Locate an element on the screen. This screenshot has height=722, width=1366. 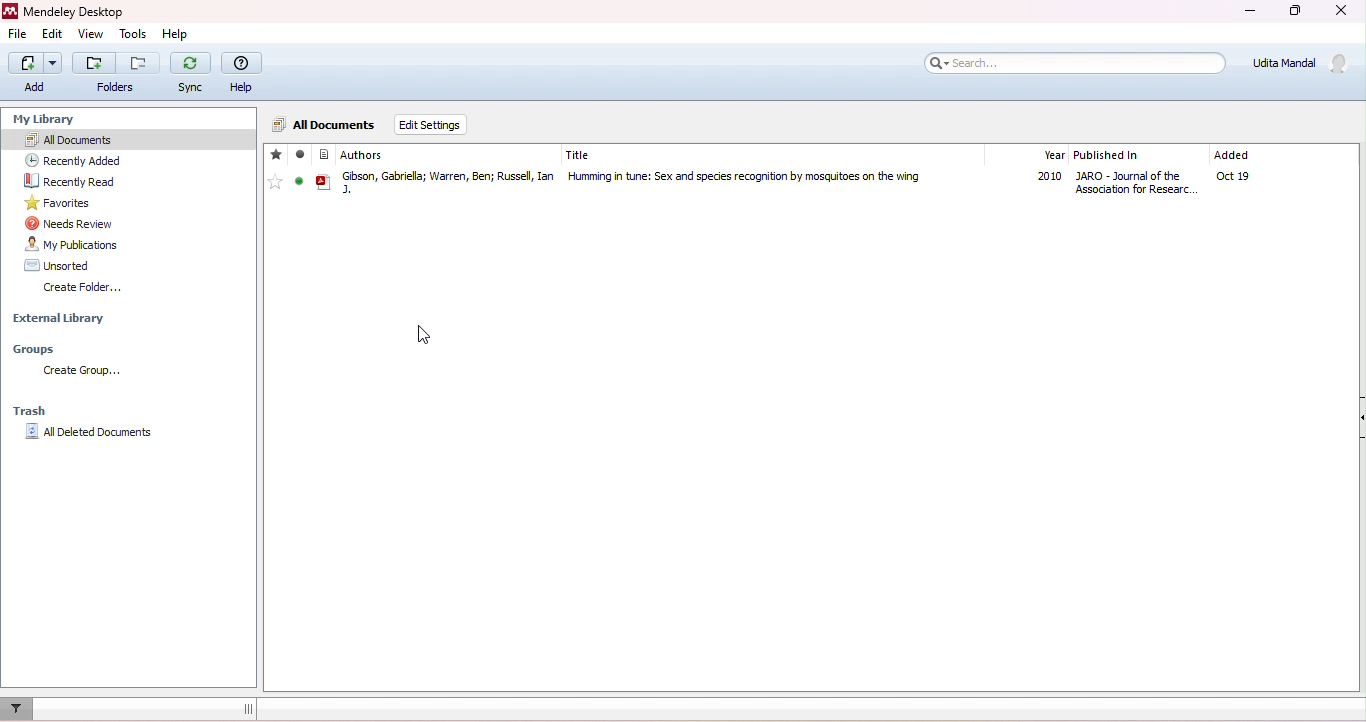
Groups is located at coordinates (33, 350).